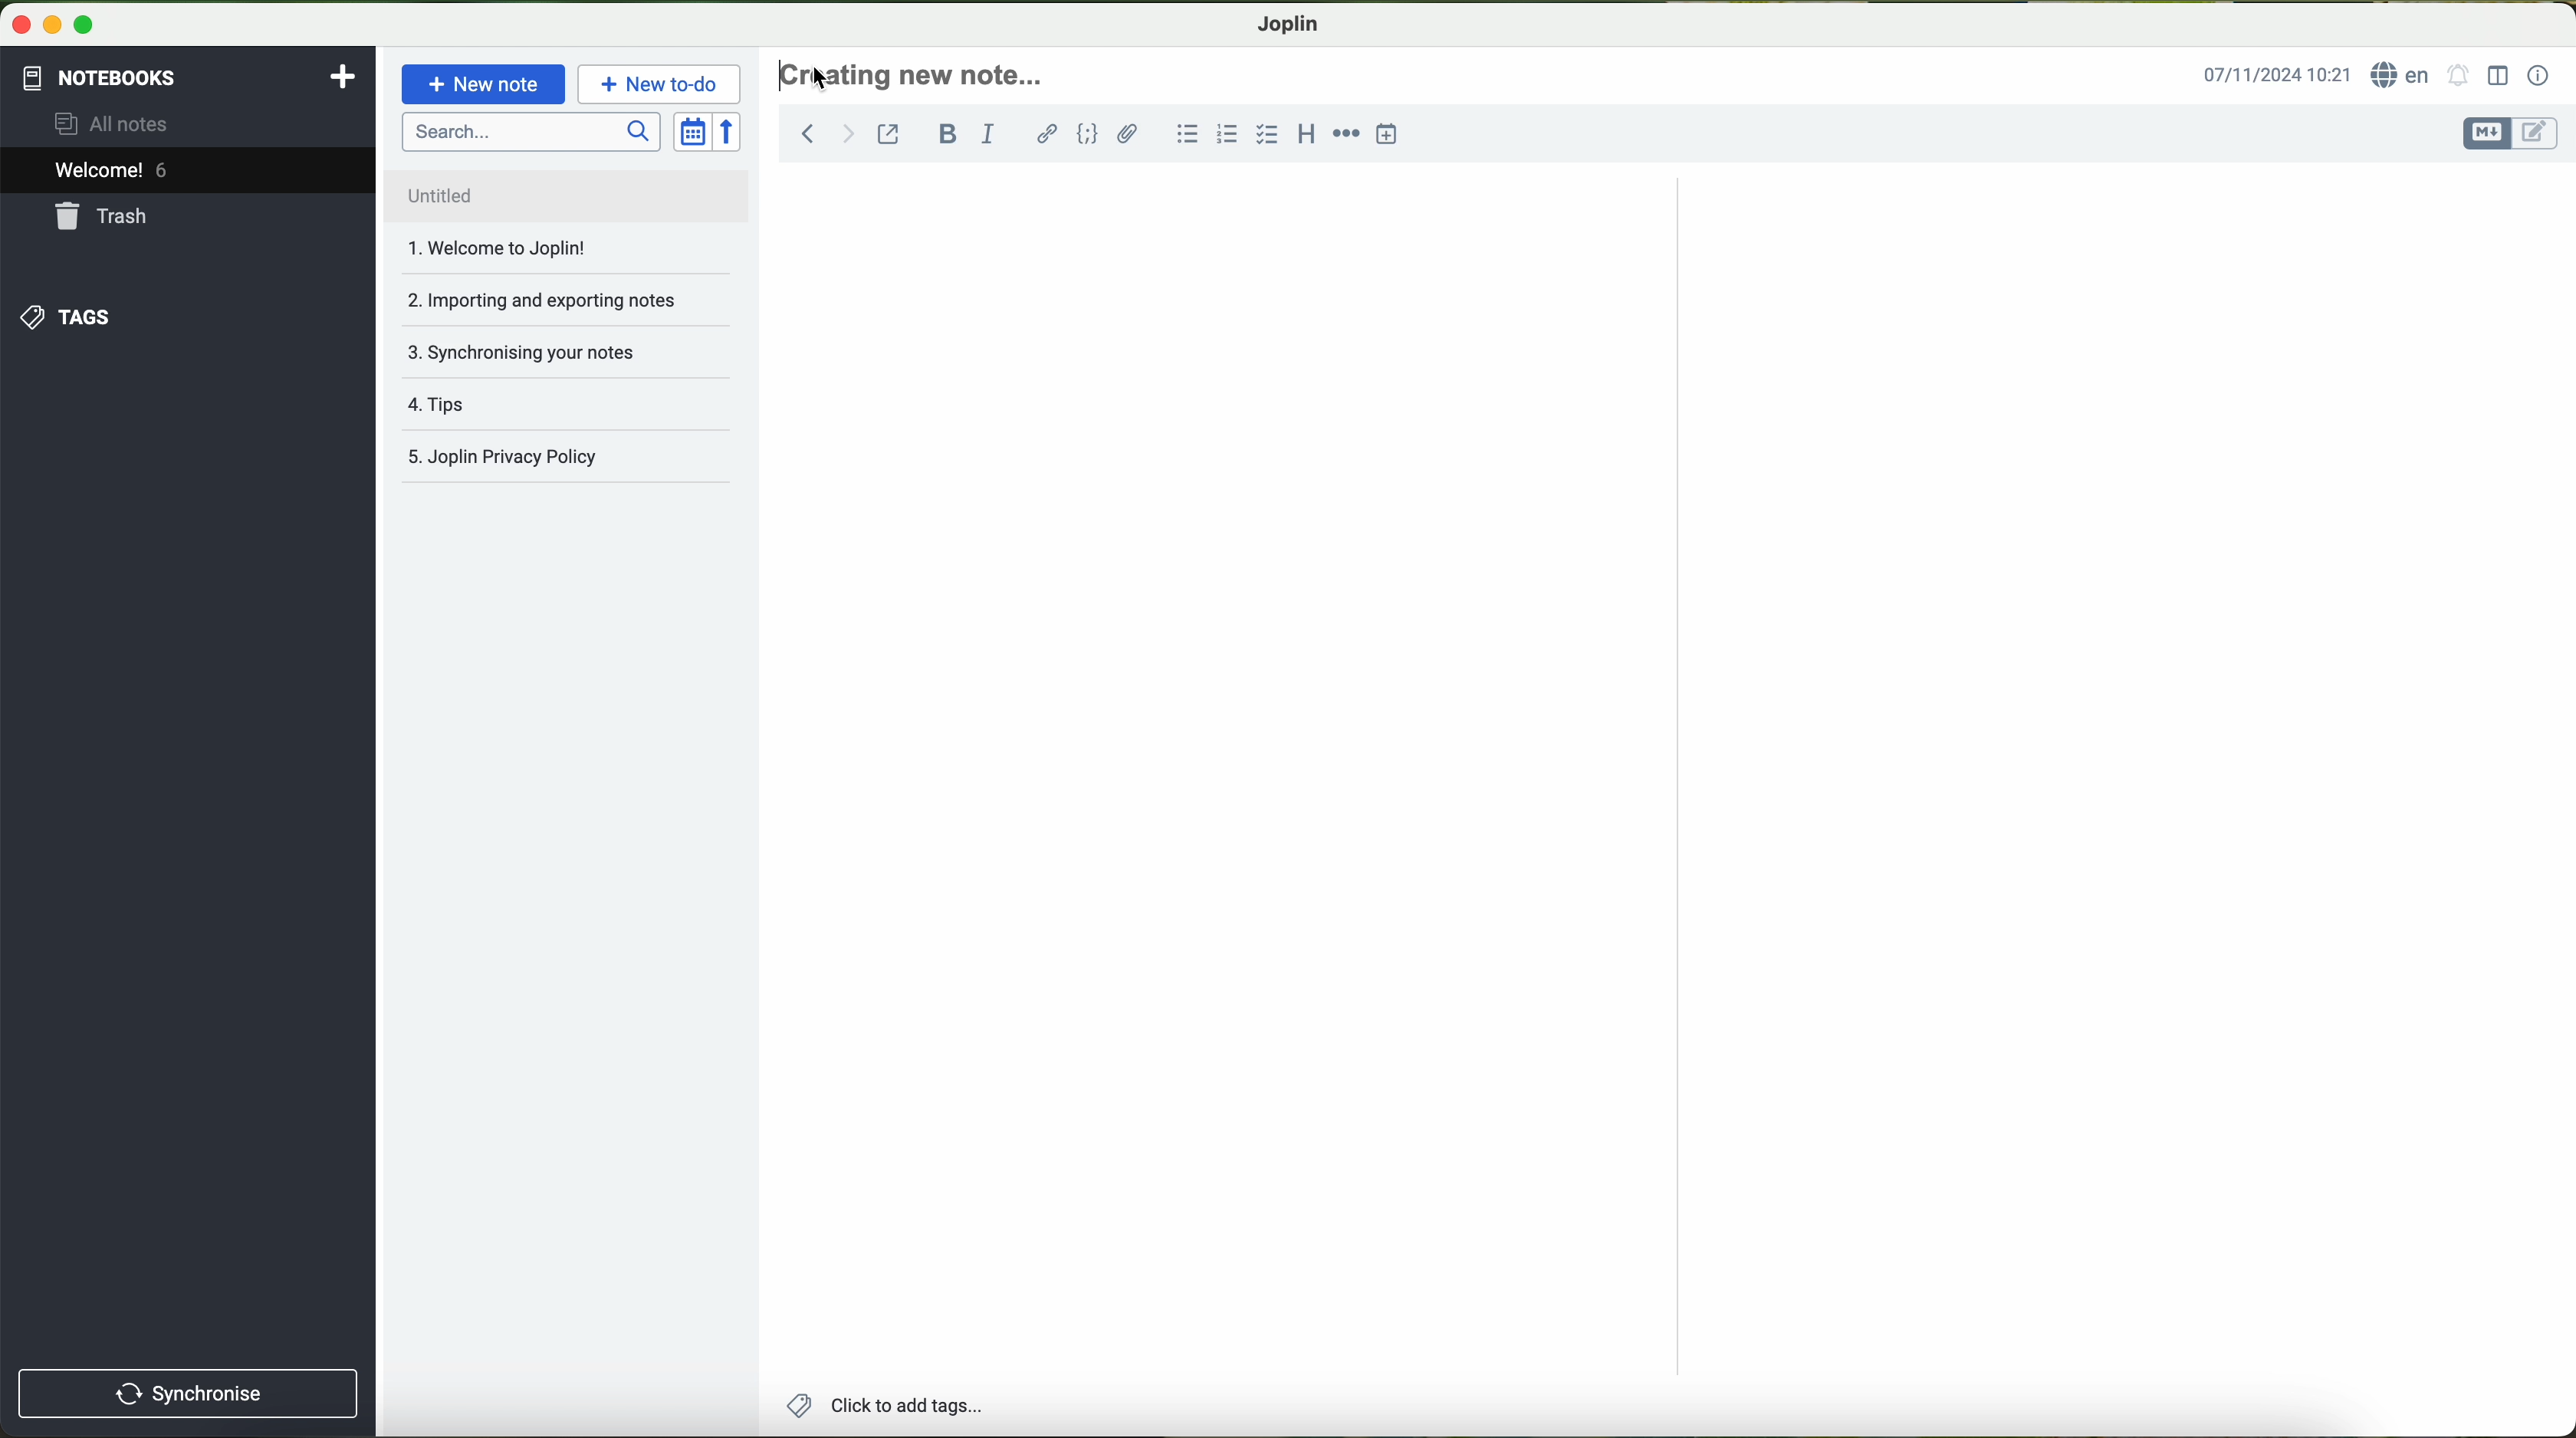  I want to click on untitled file, so click(559, 200).